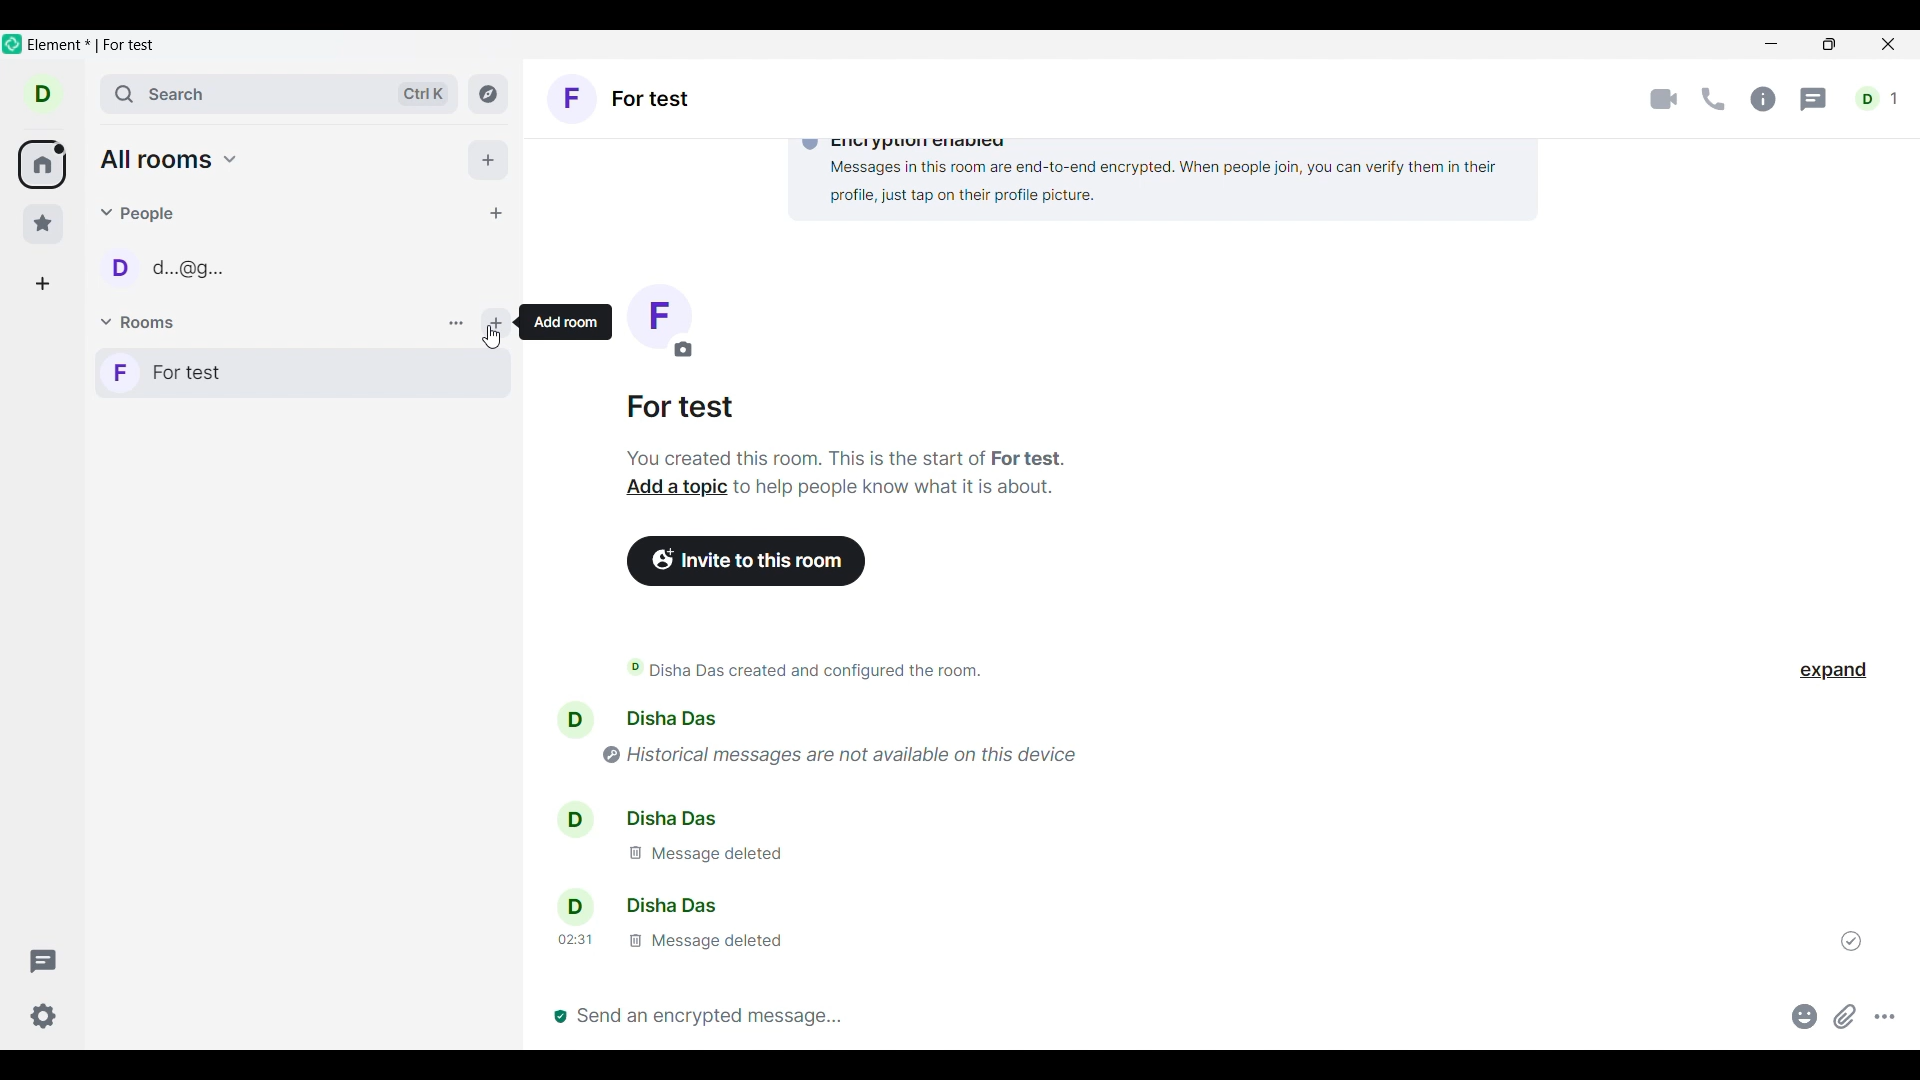  Describe the element at coordinates (44, 1016) in the screenshot. I see `quick settings` at that location.